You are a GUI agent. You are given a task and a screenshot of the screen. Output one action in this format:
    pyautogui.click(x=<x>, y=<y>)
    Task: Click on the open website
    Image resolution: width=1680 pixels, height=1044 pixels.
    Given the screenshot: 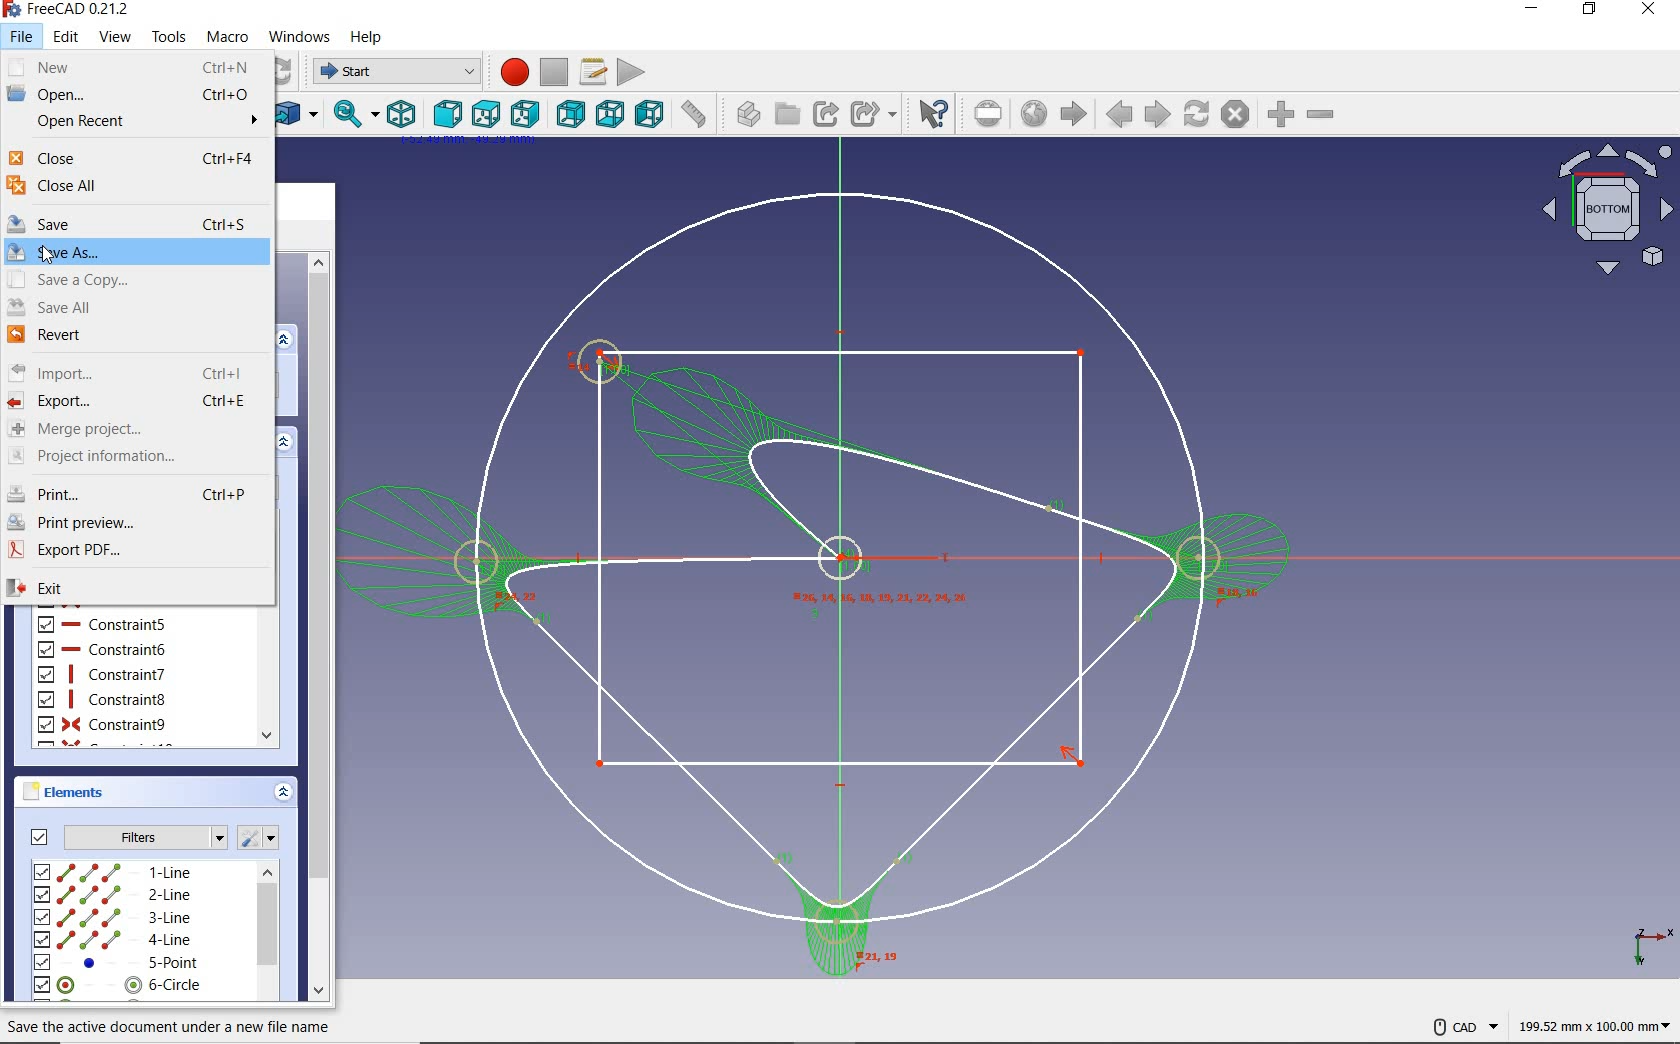 What is the action you would take?
    pyautogui.click(x=1036, y=115)
    